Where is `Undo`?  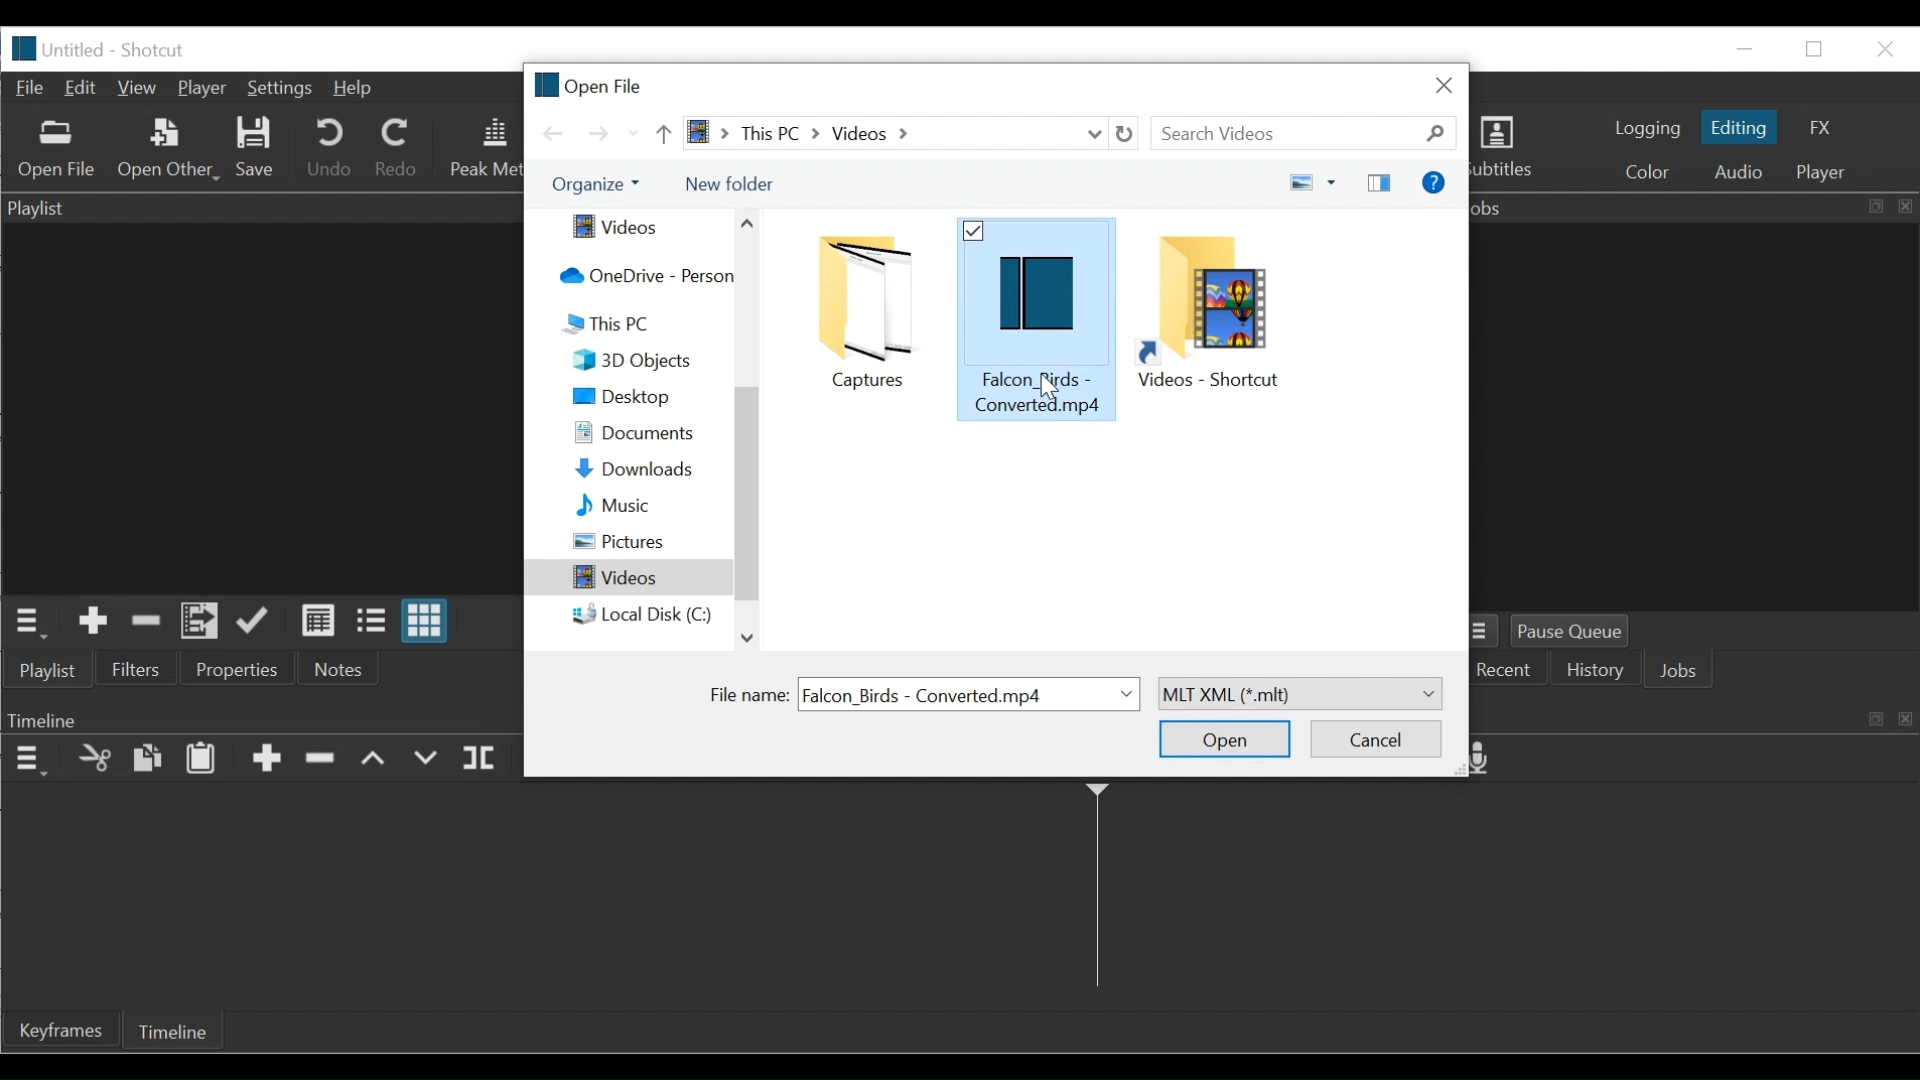 Undo is located at coordinates (328, 148).